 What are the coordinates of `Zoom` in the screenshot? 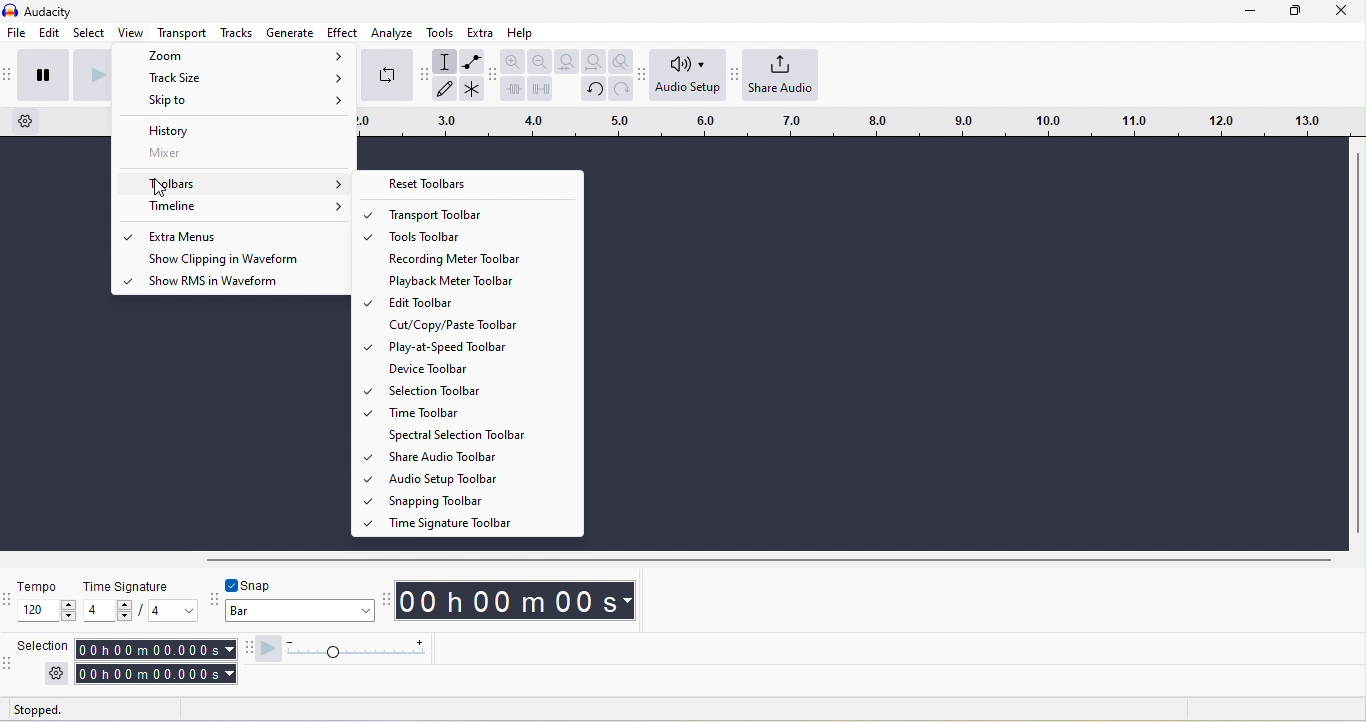 It's located at (237, 55).